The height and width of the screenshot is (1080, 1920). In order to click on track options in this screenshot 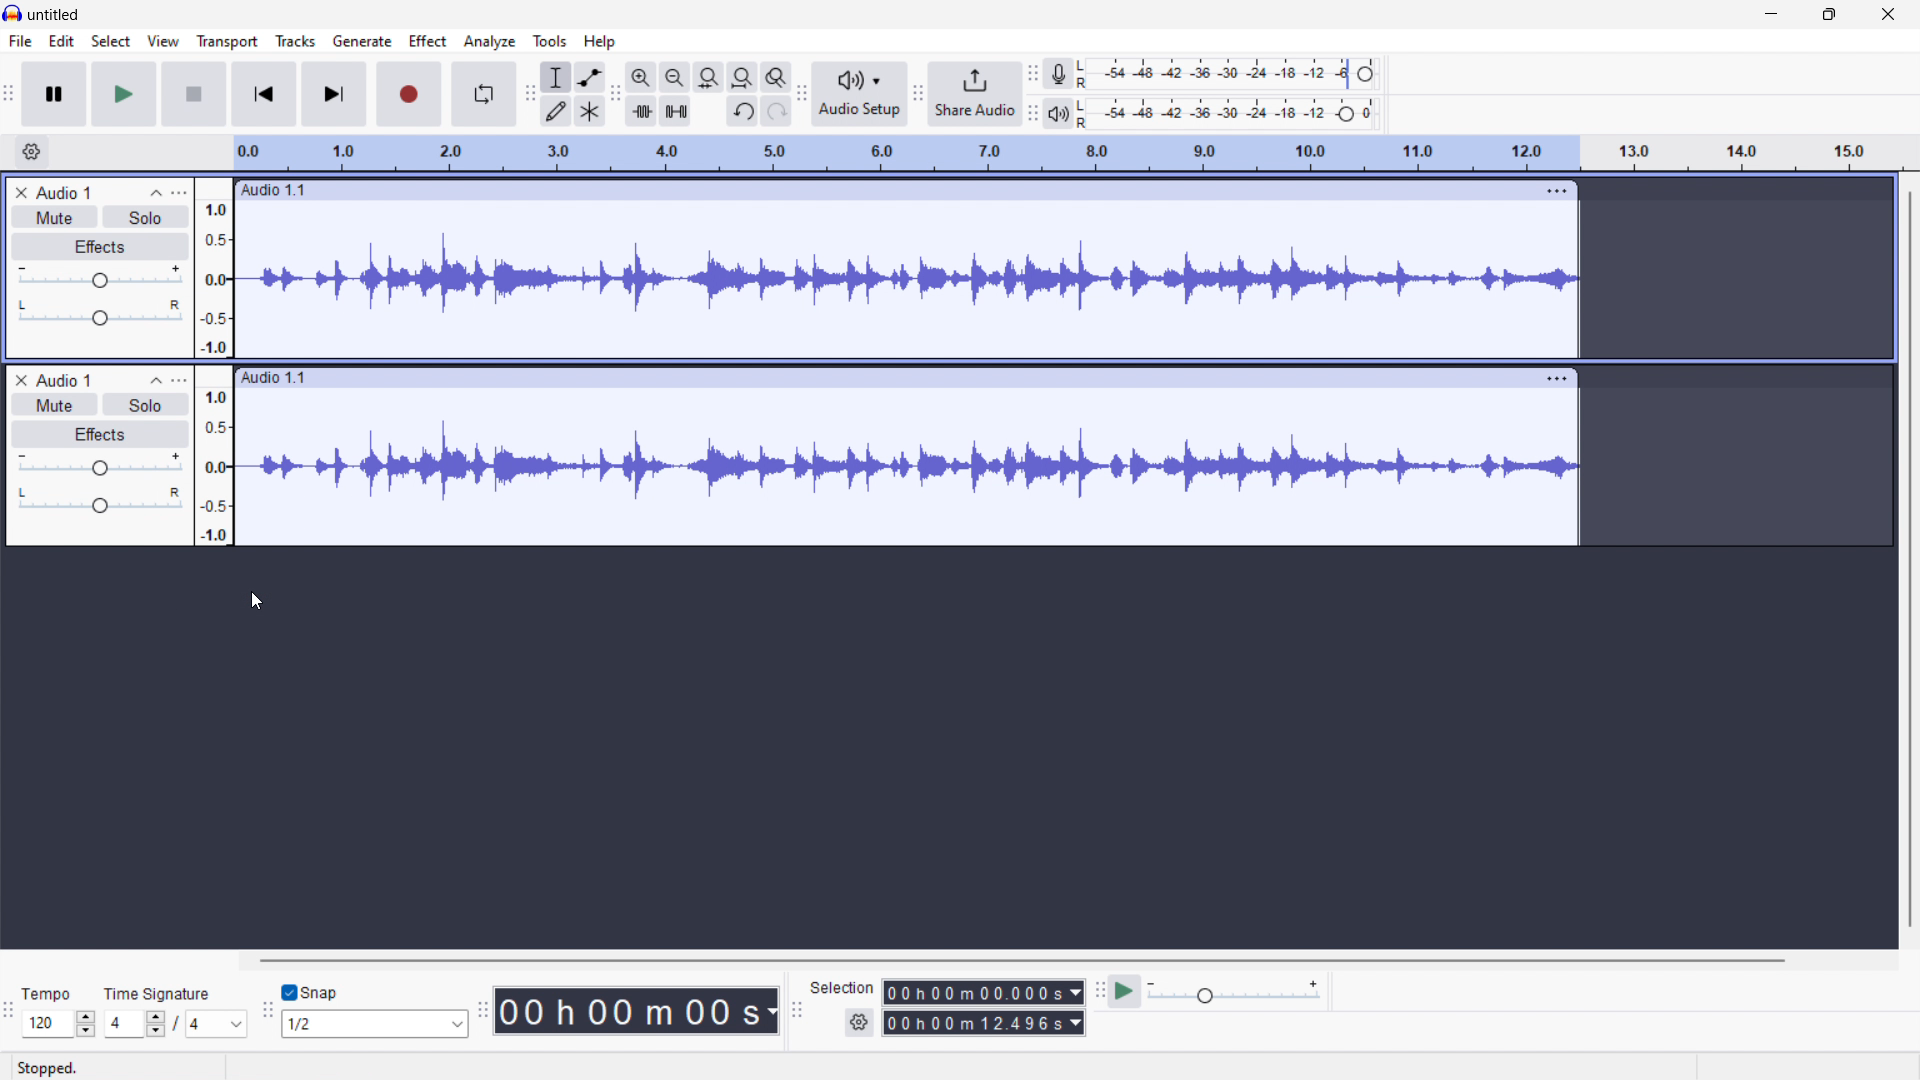, I will do `click(1554, 377)`.